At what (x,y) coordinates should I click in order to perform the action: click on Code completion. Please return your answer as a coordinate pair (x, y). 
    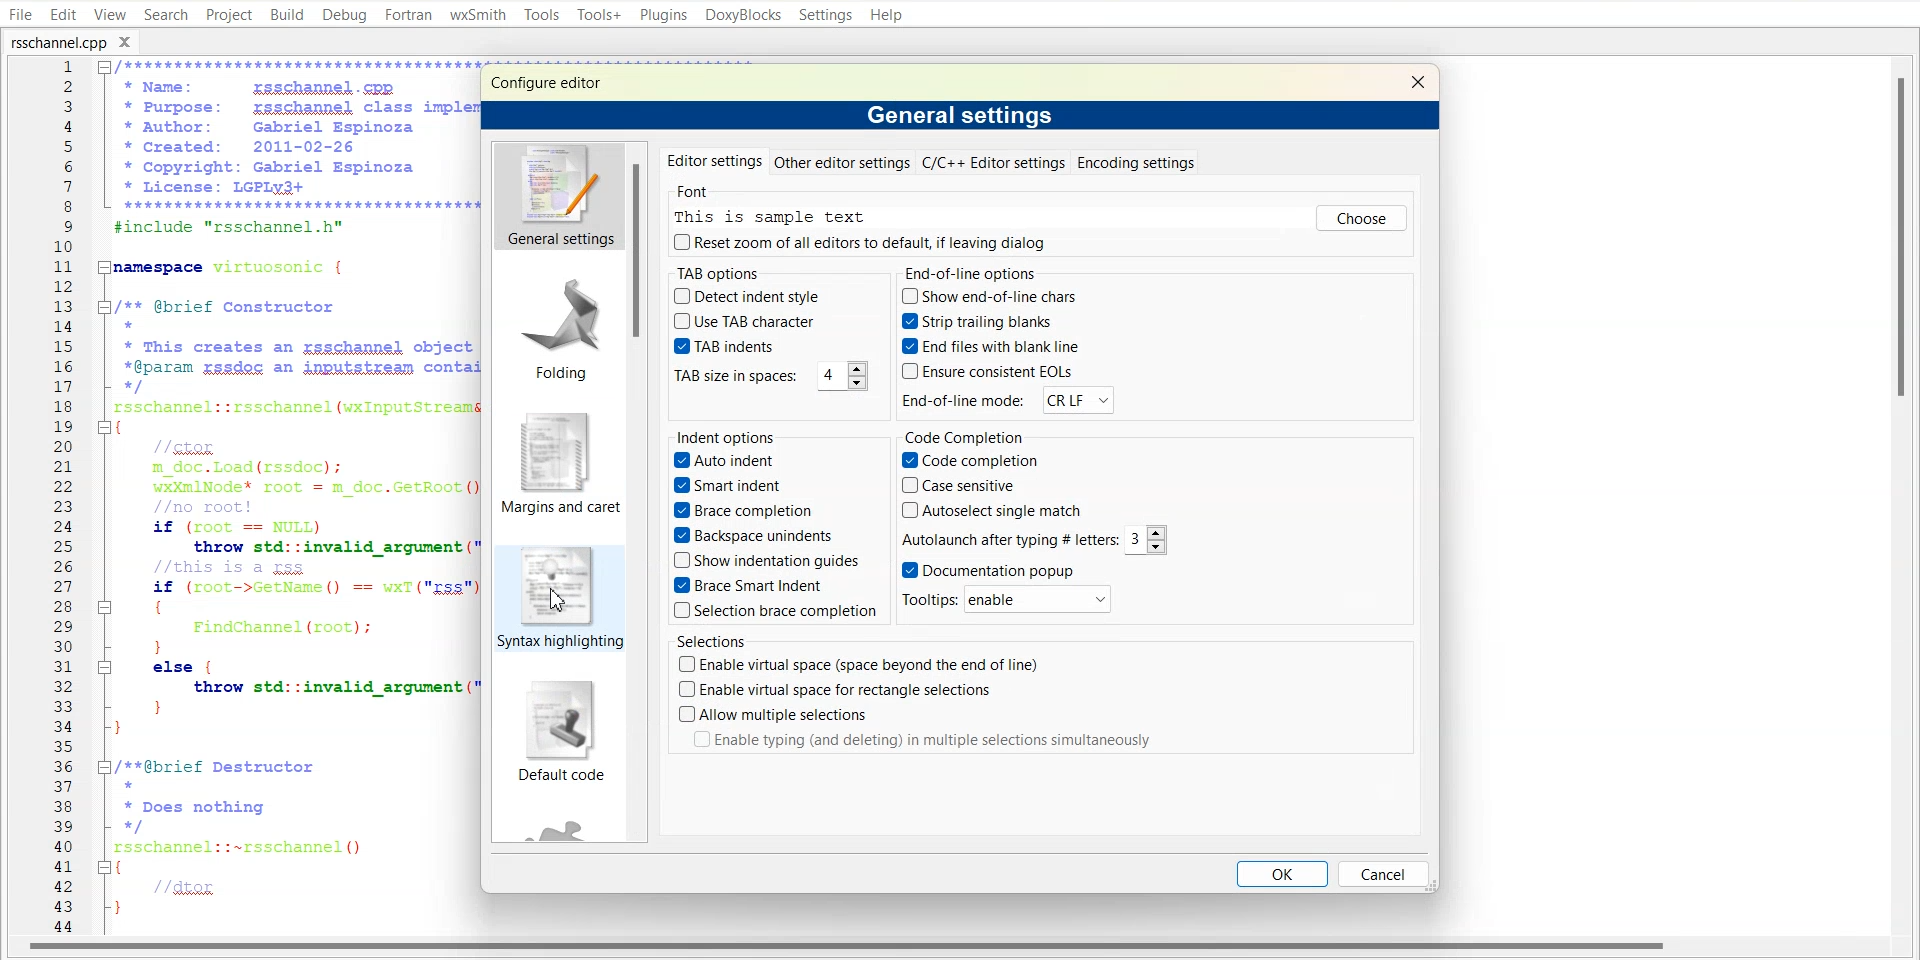
    Looking at the image, I should click on (974, 460).